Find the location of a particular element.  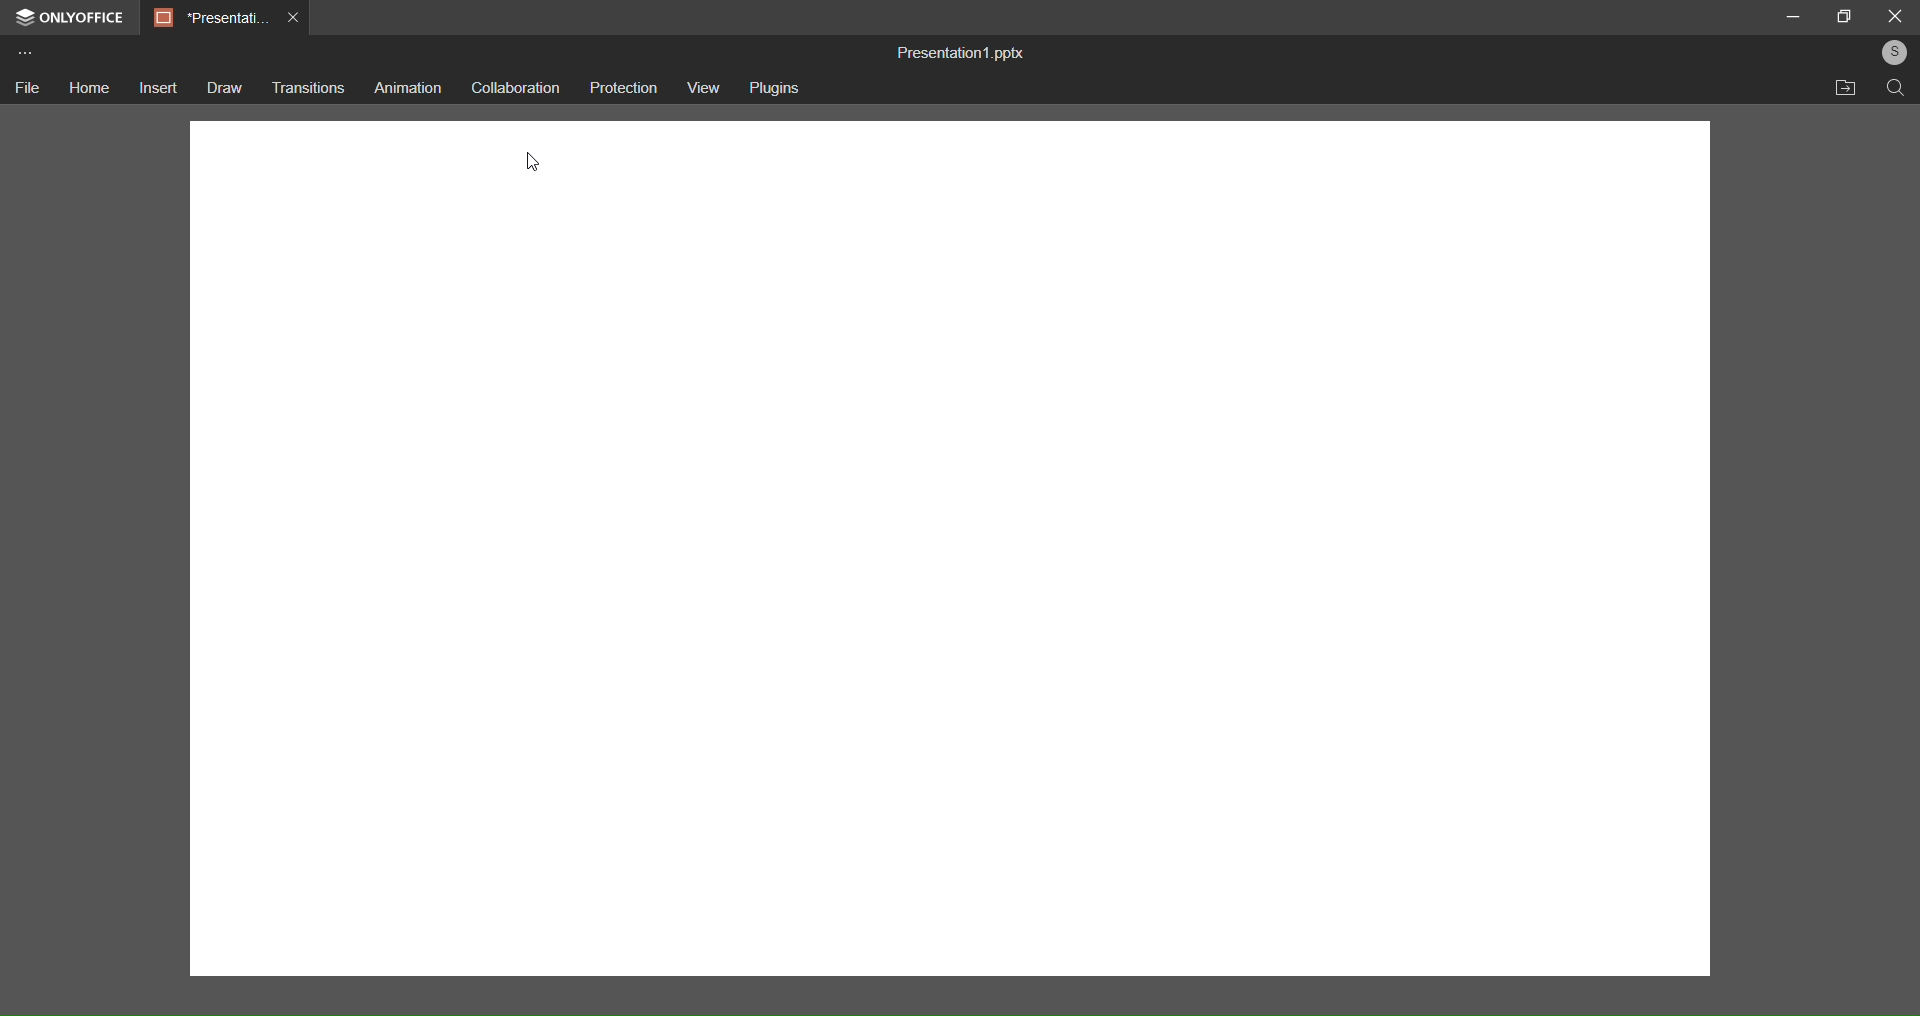

protection is located at coordinates (625, 91).